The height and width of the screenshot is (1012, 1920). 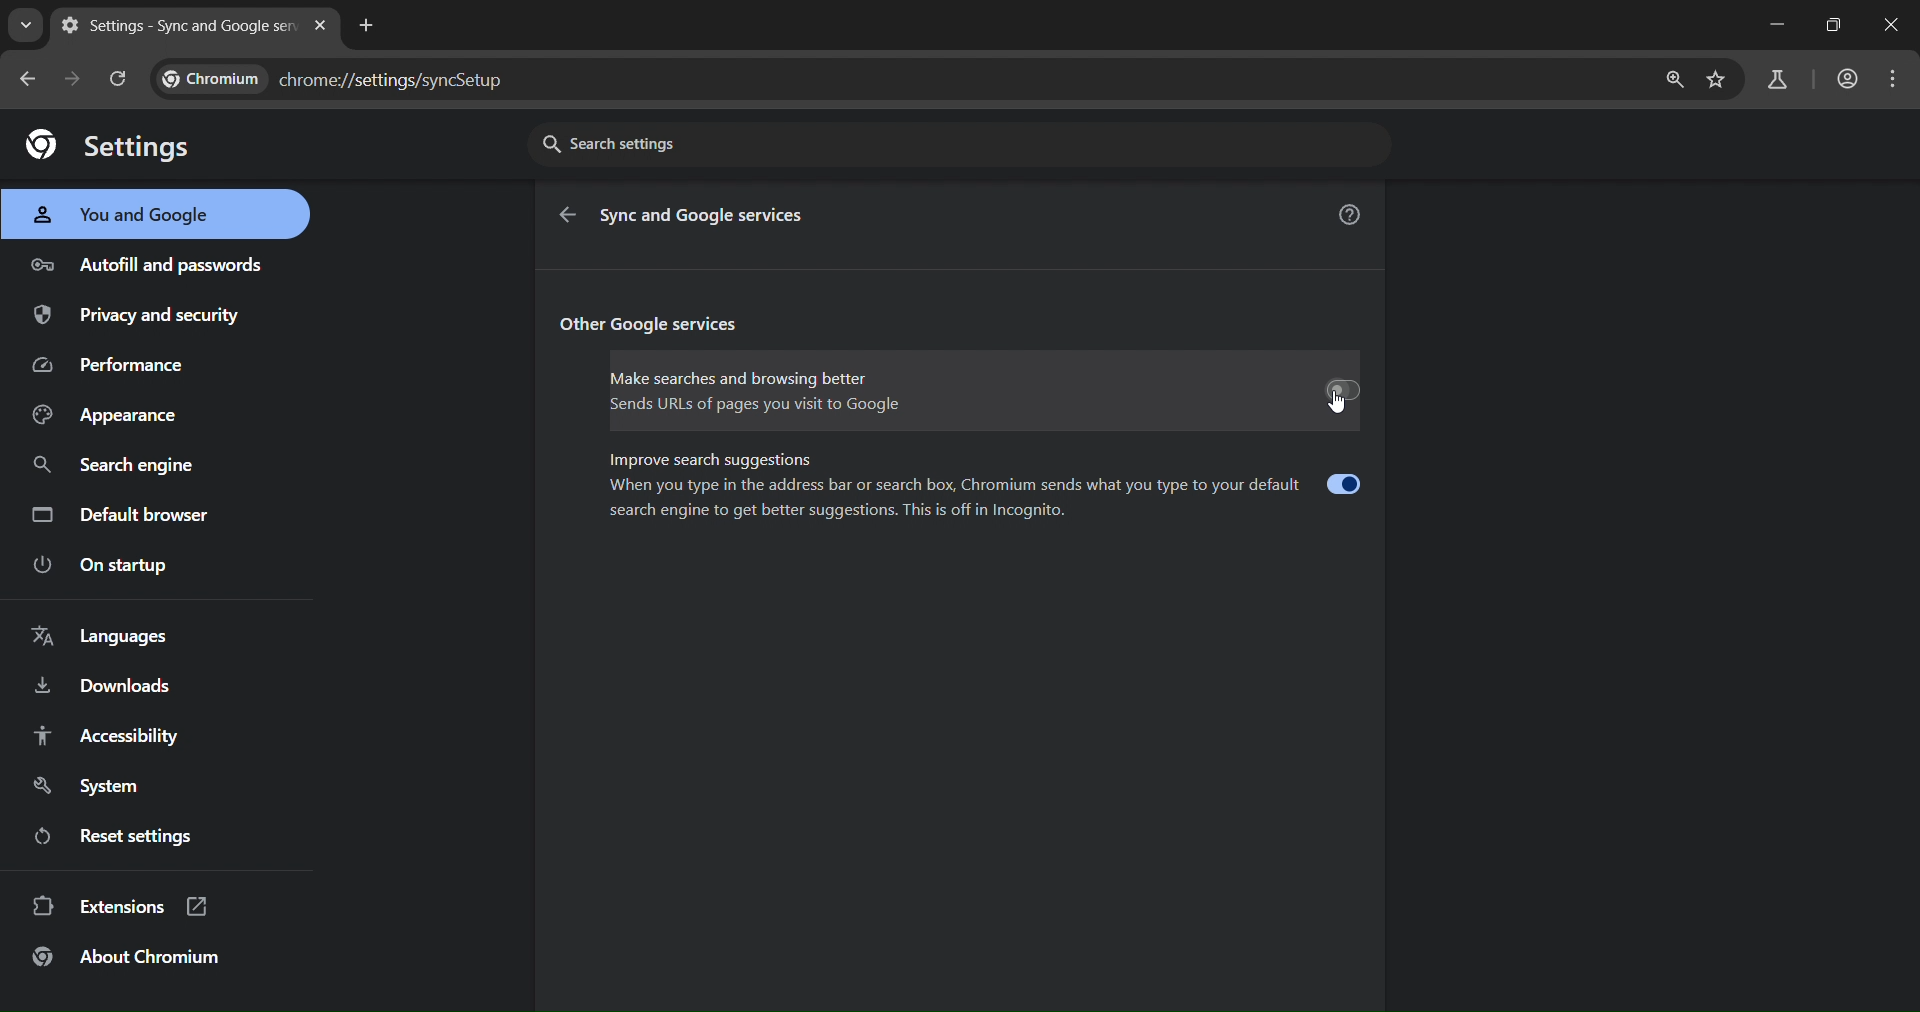 I want to click on chrome://settingd/syncSetup, so click(x=336, y=82).